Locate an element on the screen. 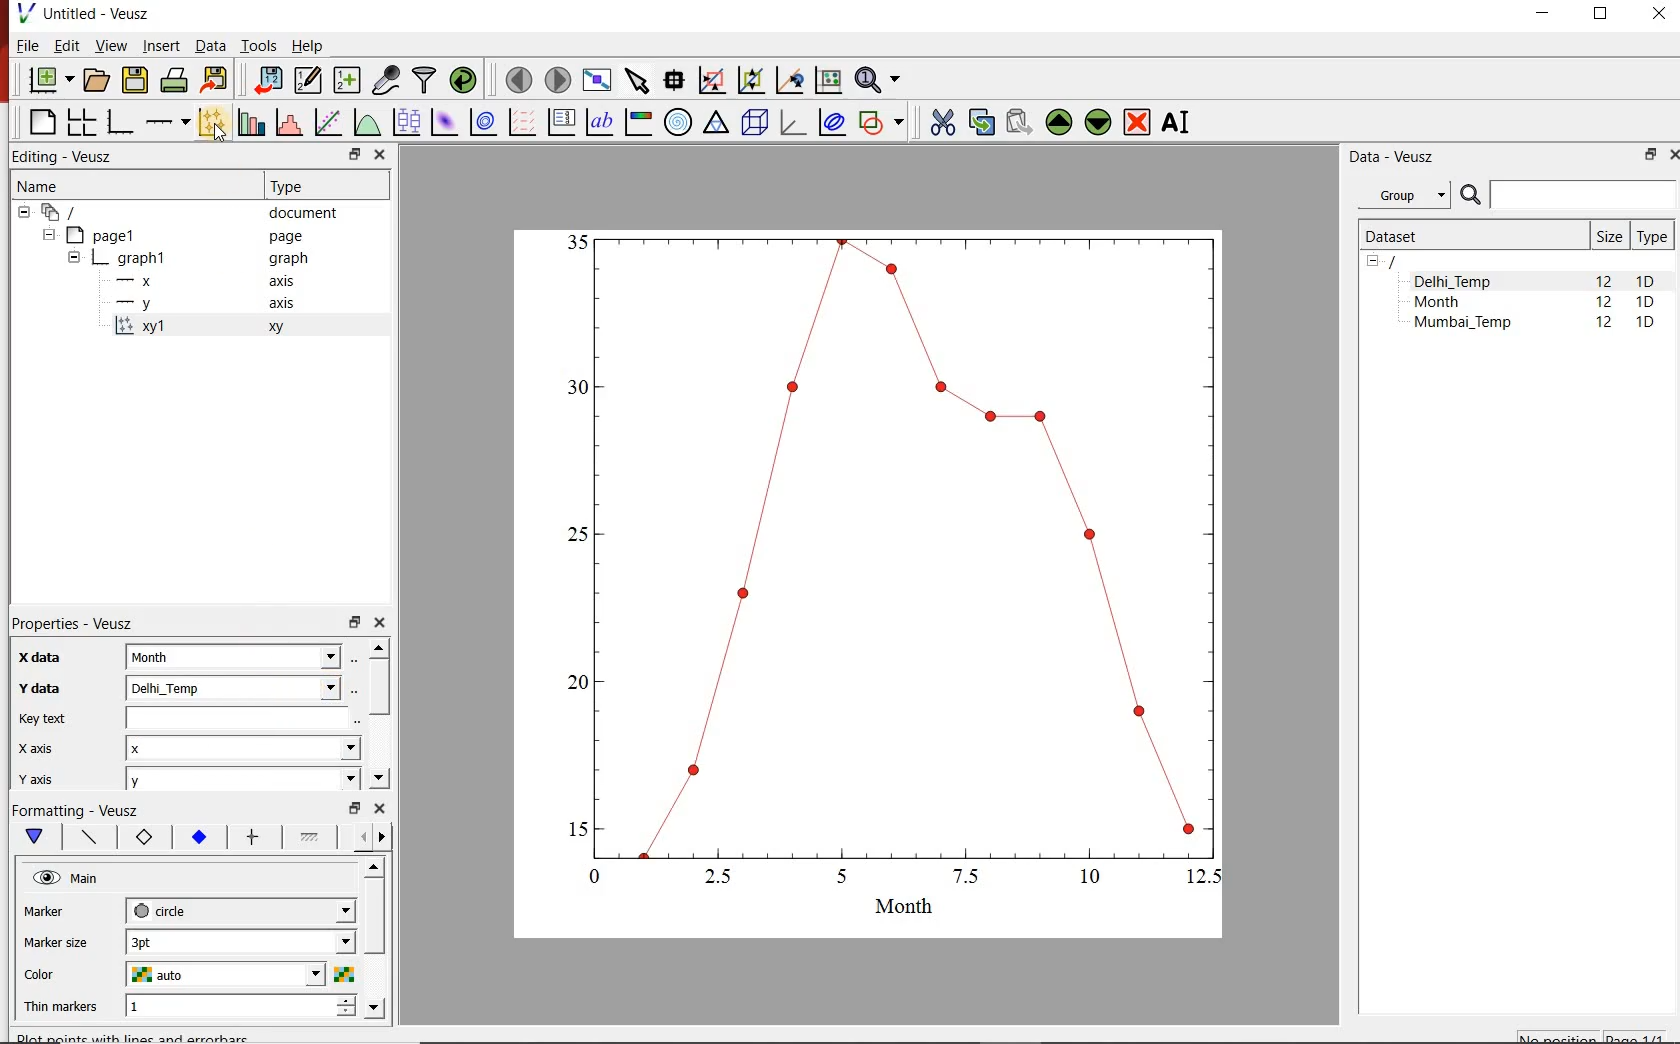 The width and height of the screenshot is (1680, 1044). plot a 2d dataset as an image is located at coordinates (446, 122).